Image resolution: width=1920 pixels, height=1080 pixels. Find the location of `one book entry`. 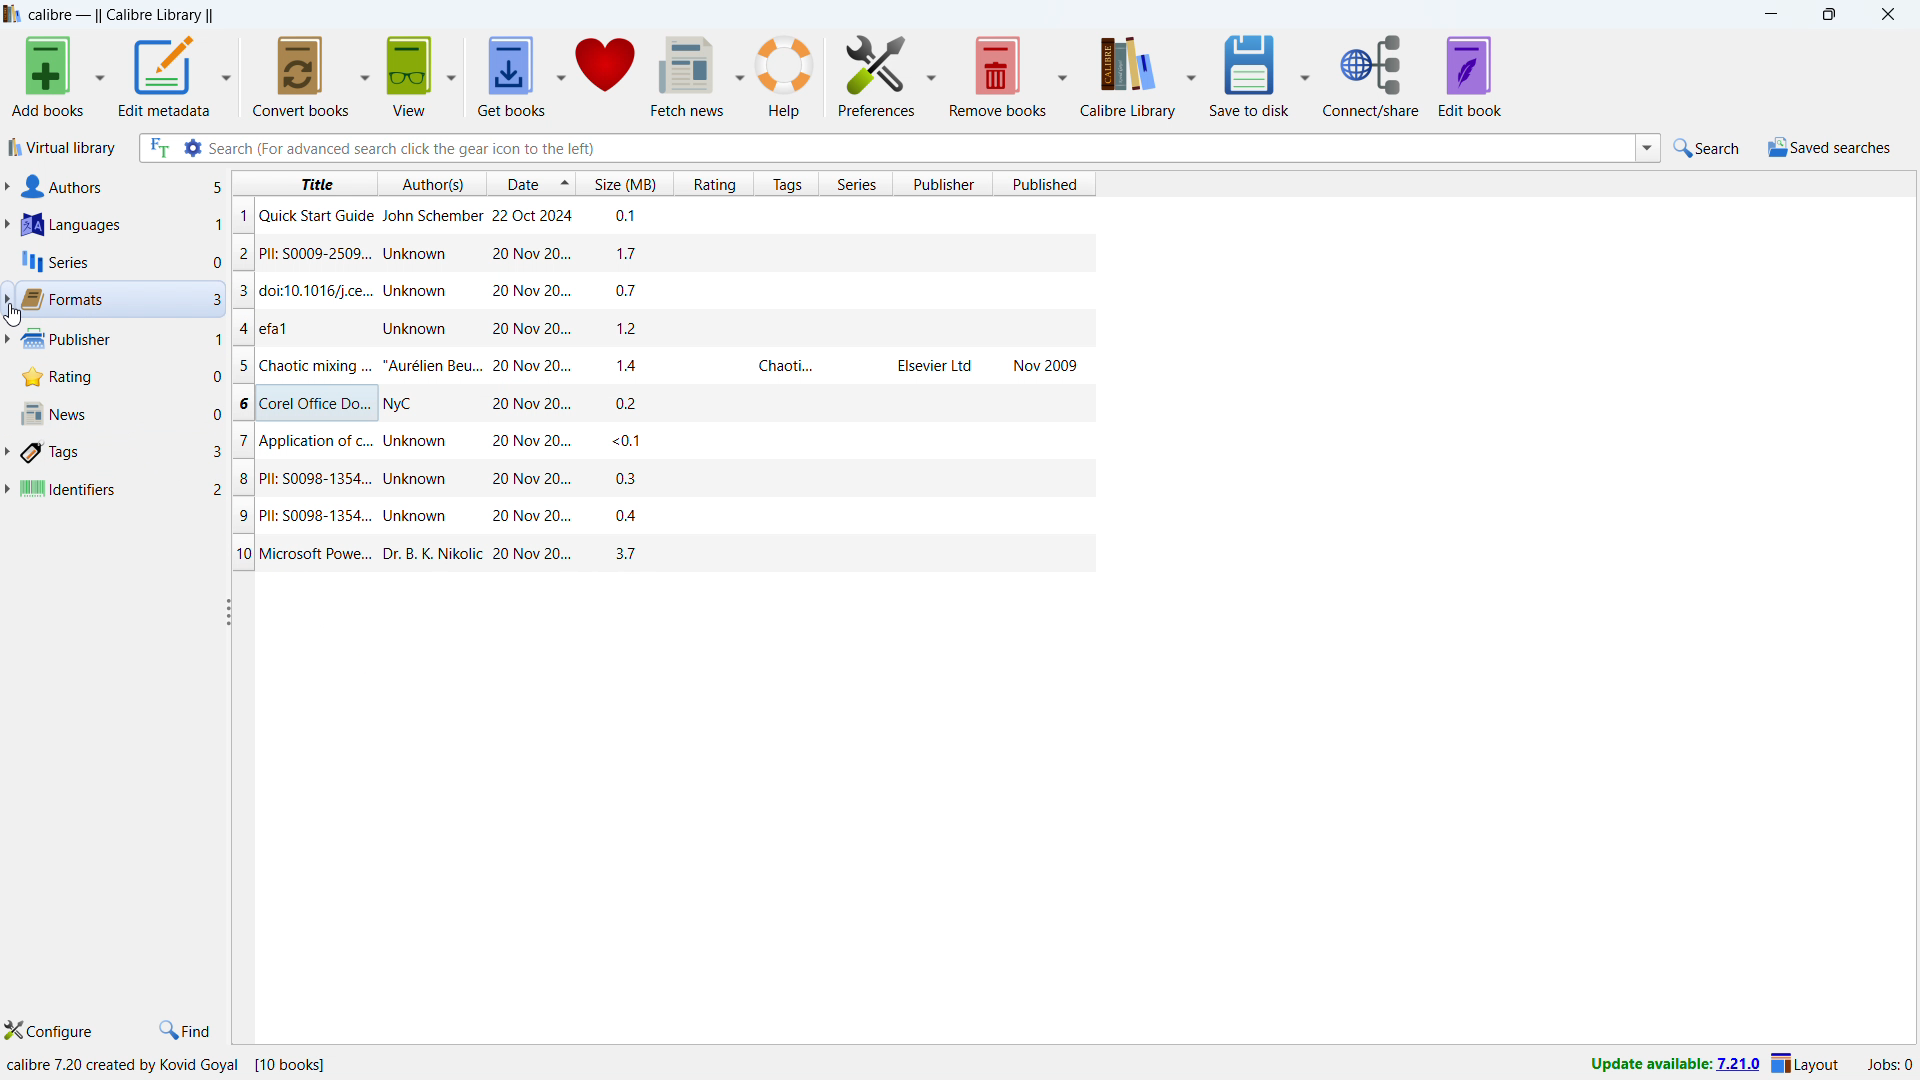

one book entry is located at coordinates (658, 365).